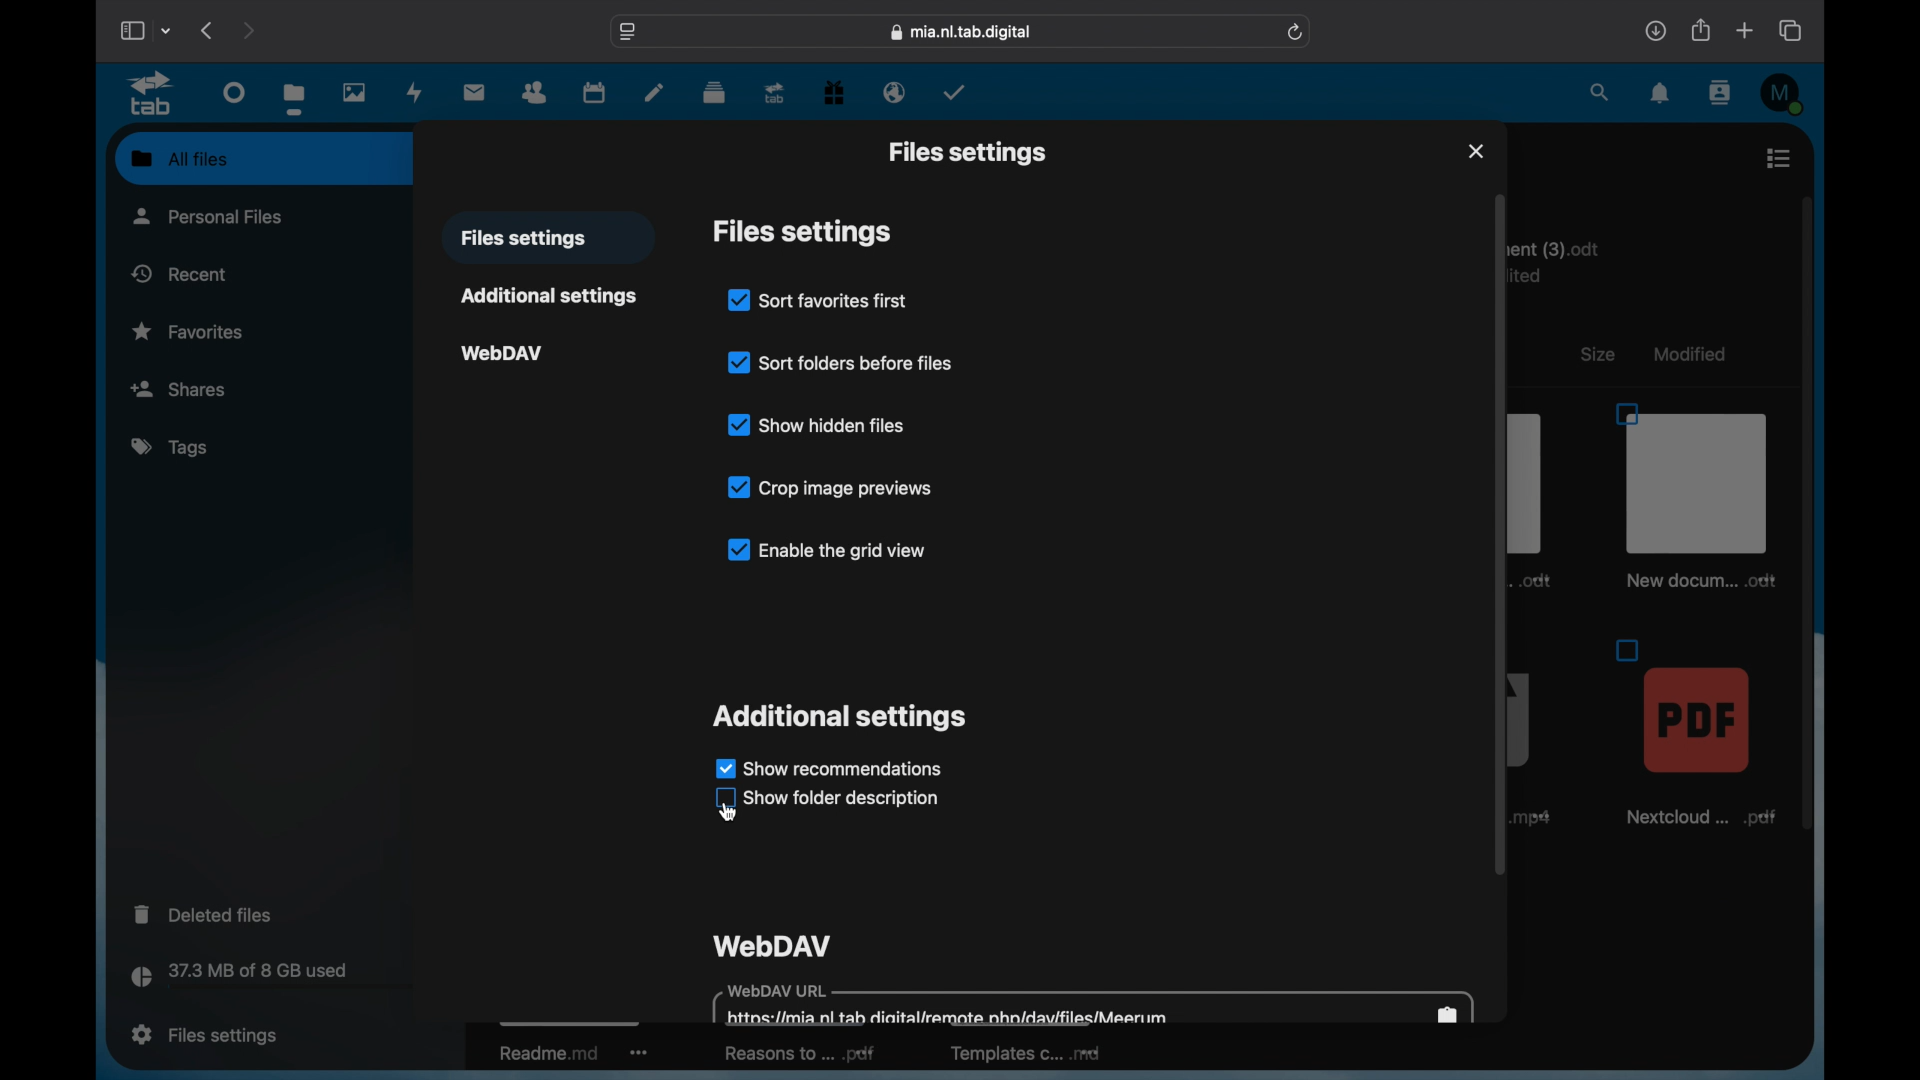  Describe the element at coordinates (167, 30) in the screenshot. I see `tab group picker` at that location.